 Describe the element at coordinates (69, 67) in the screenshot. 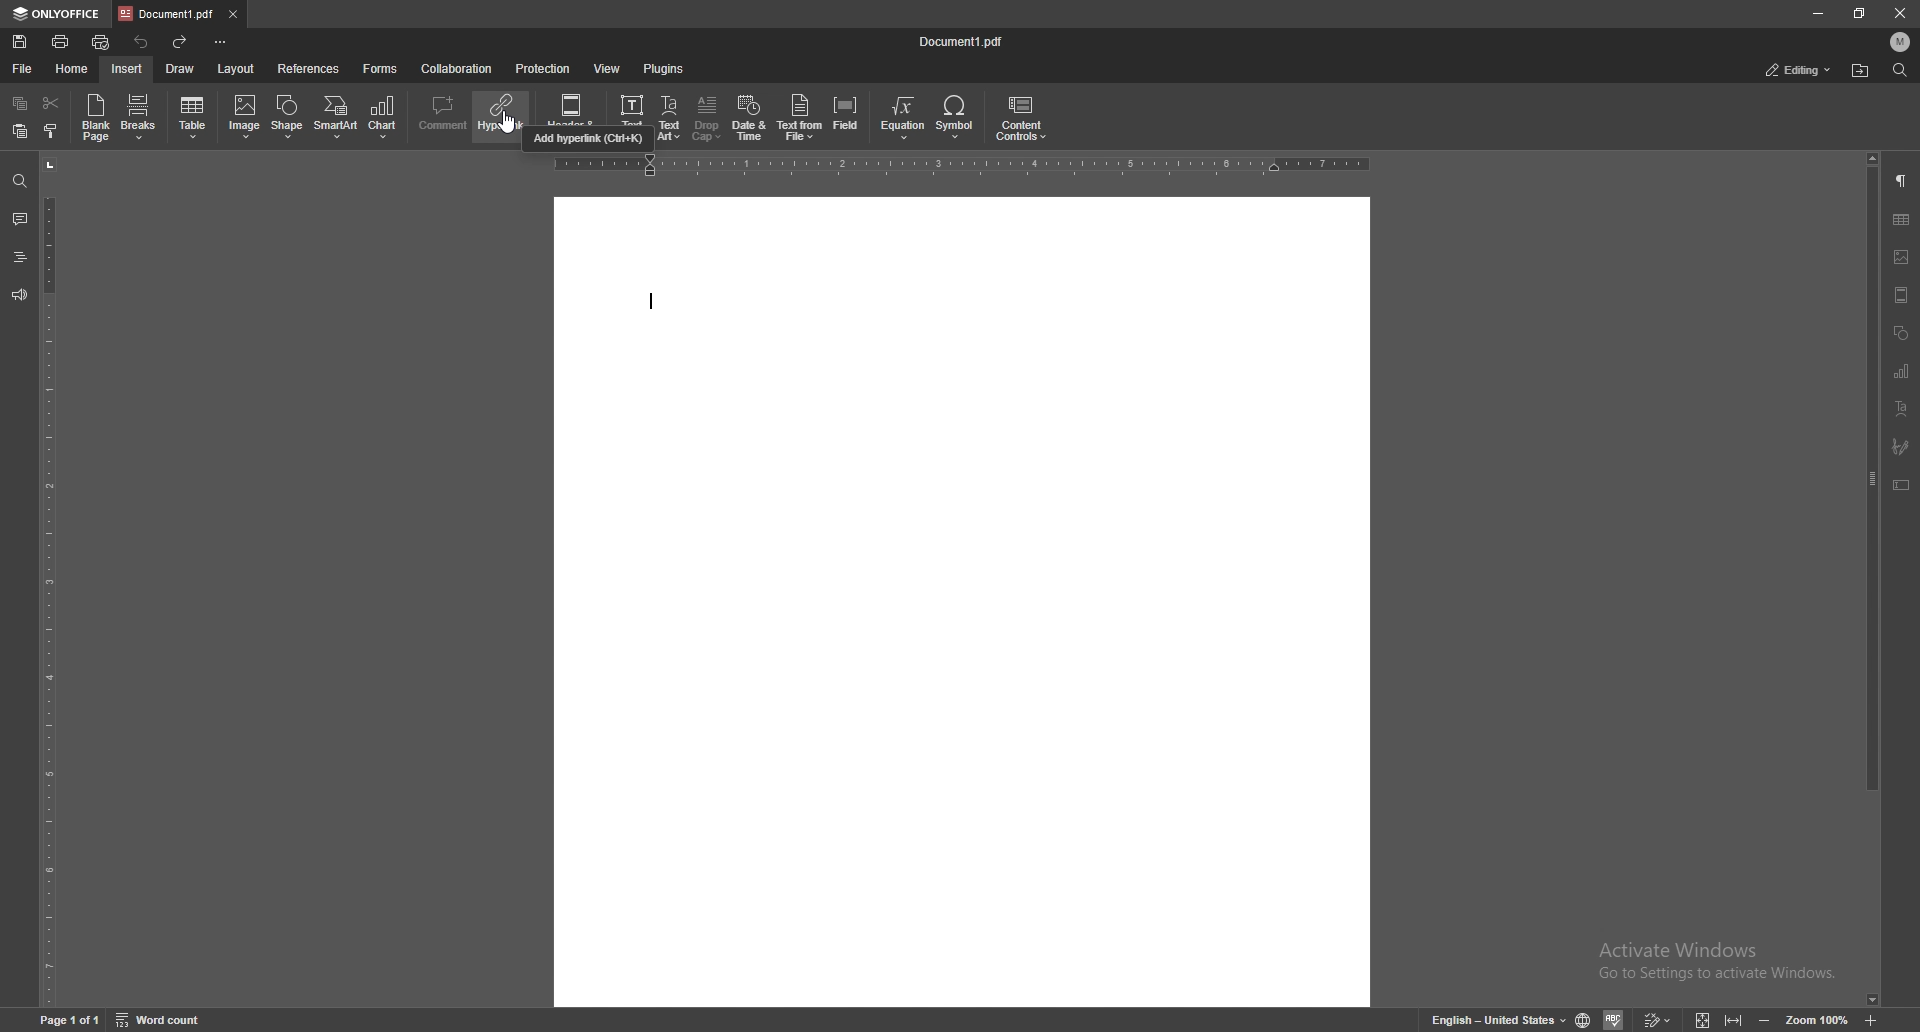

I see `home` at that location.